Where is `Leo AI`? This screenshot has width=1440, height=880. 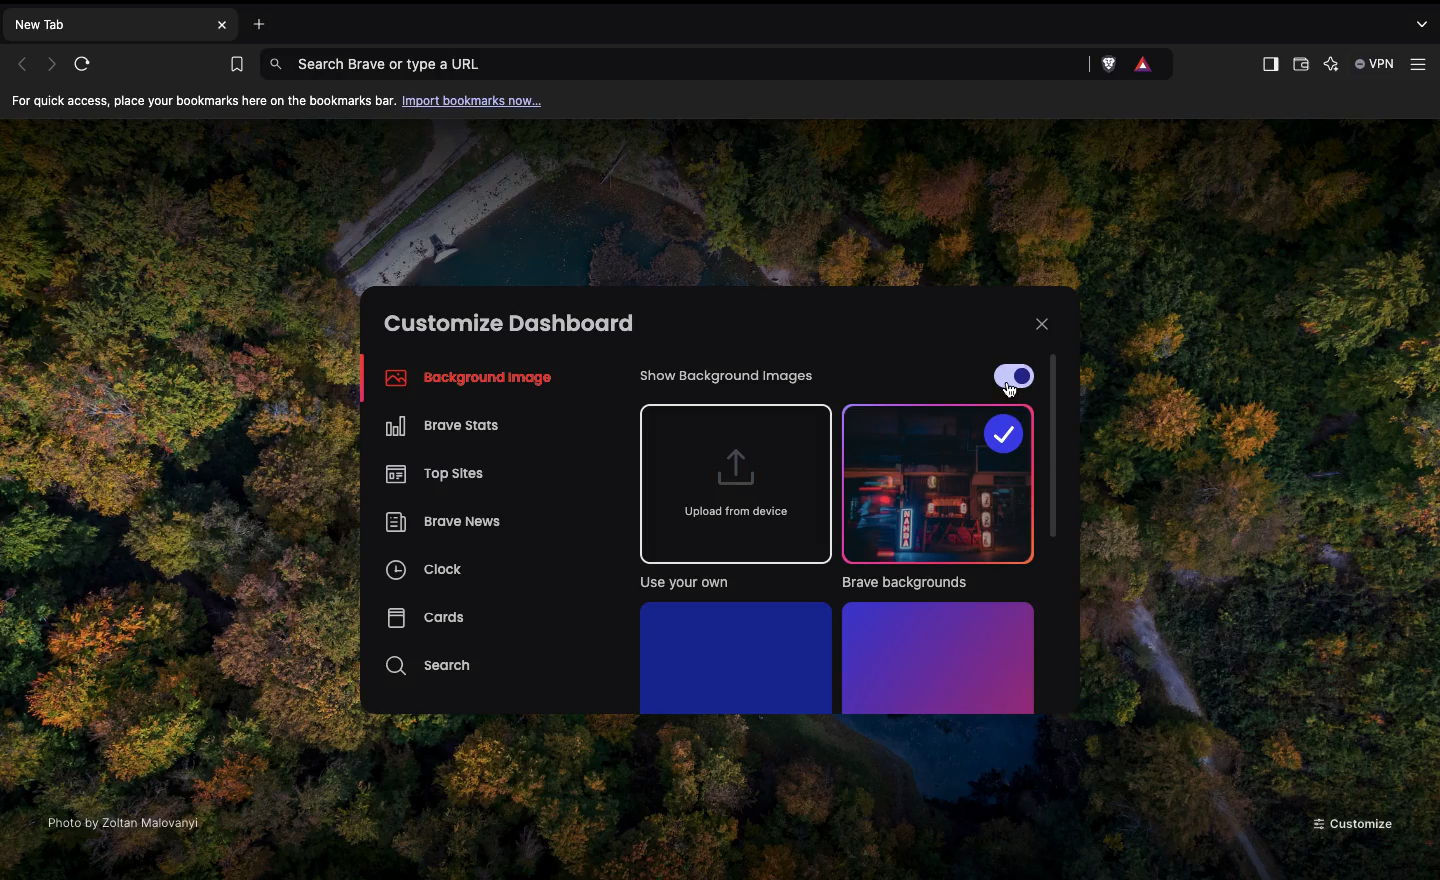 Leo AI is located at coordinates (1330, 66).